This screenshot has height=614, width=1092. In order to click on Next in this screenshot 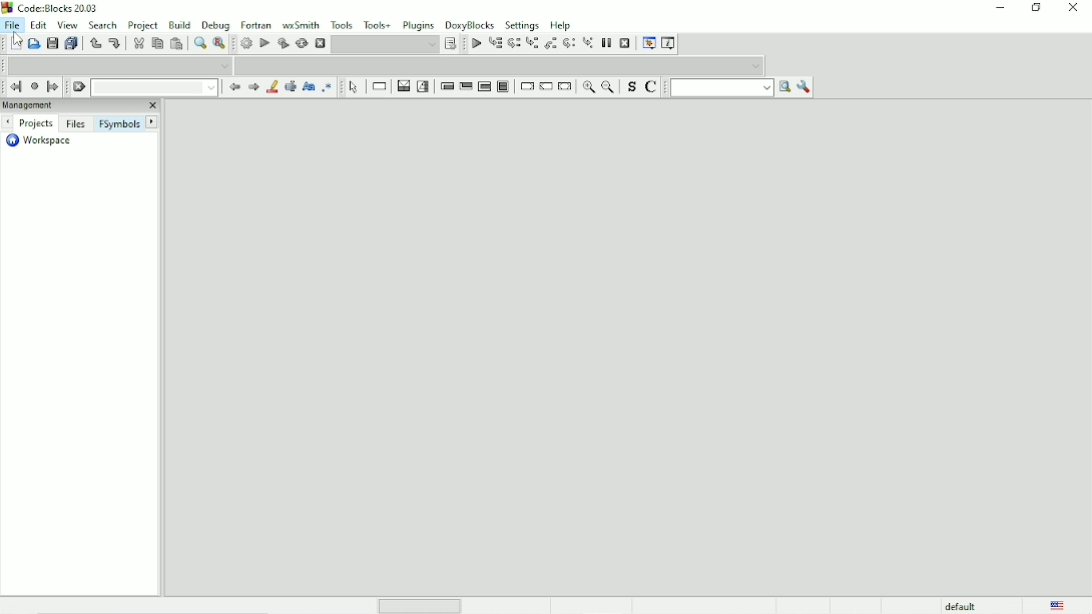, I will do `click(254, 87)`.